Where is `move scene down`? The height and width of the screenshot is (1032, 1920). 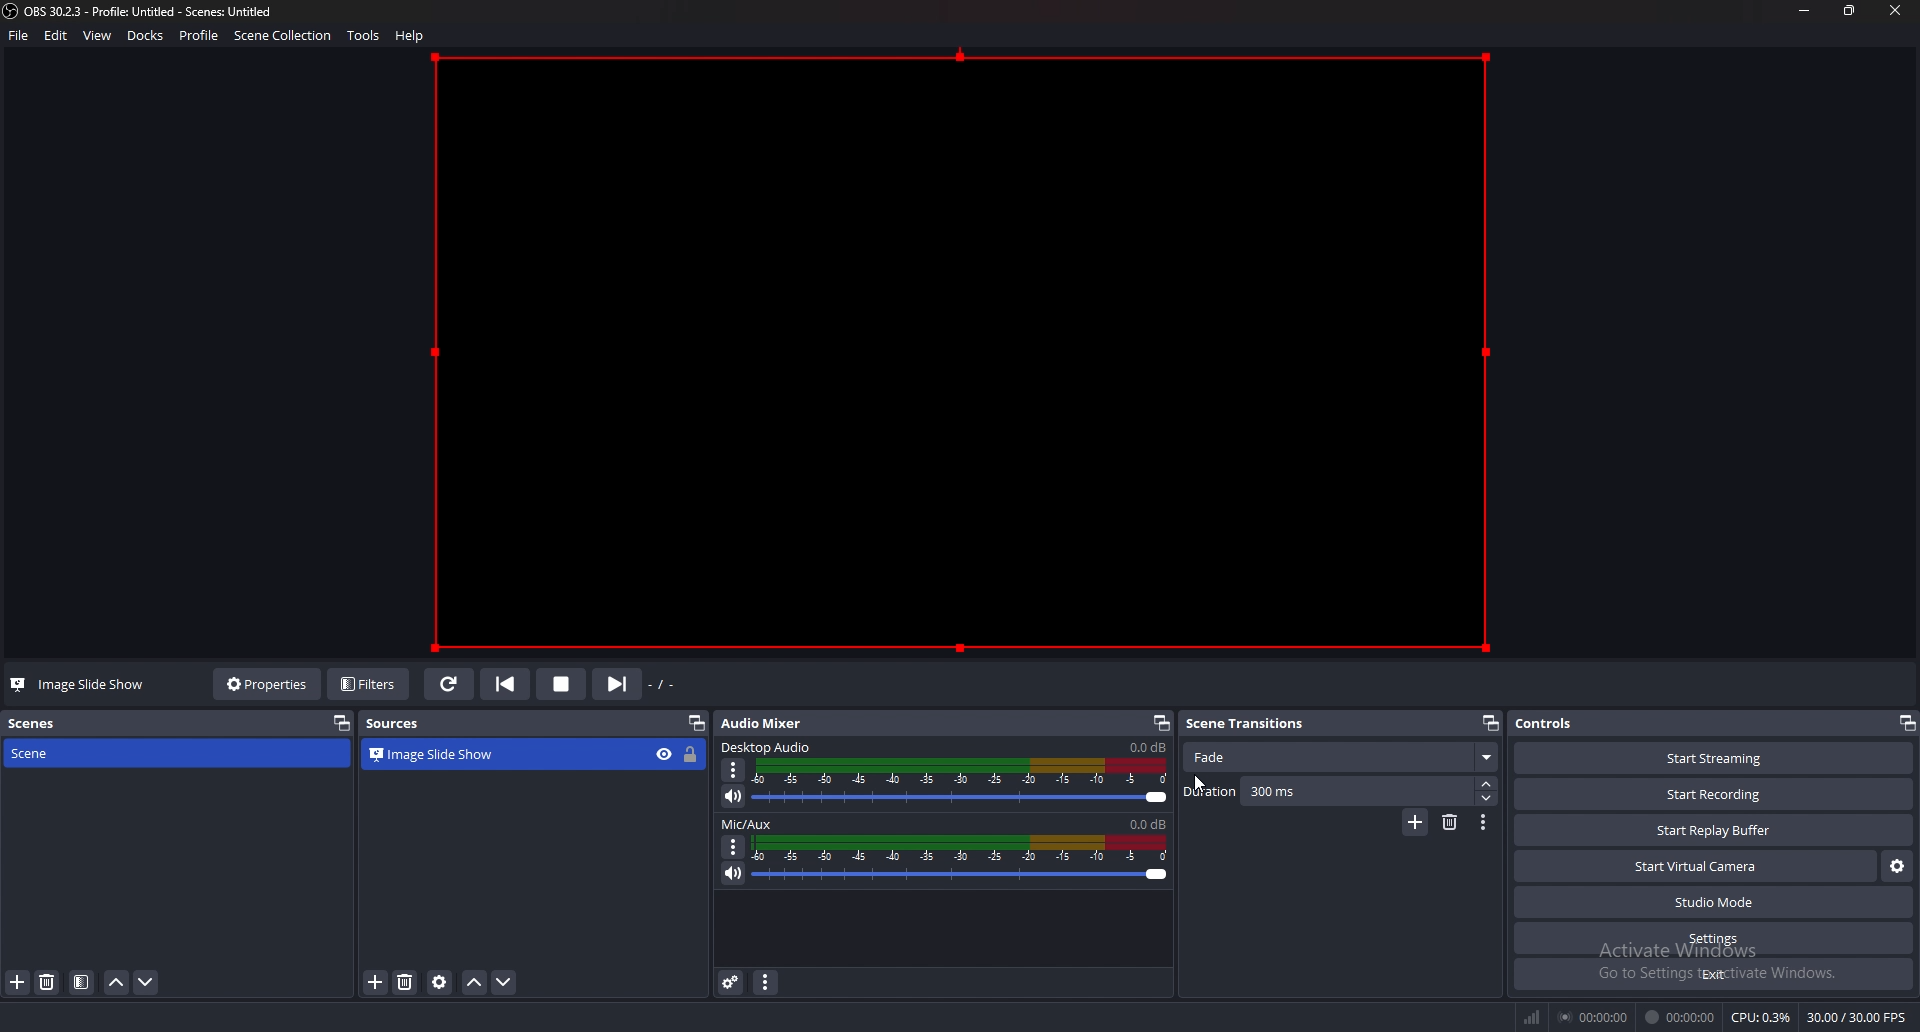 move scene down is located at coordinates (146, 982).